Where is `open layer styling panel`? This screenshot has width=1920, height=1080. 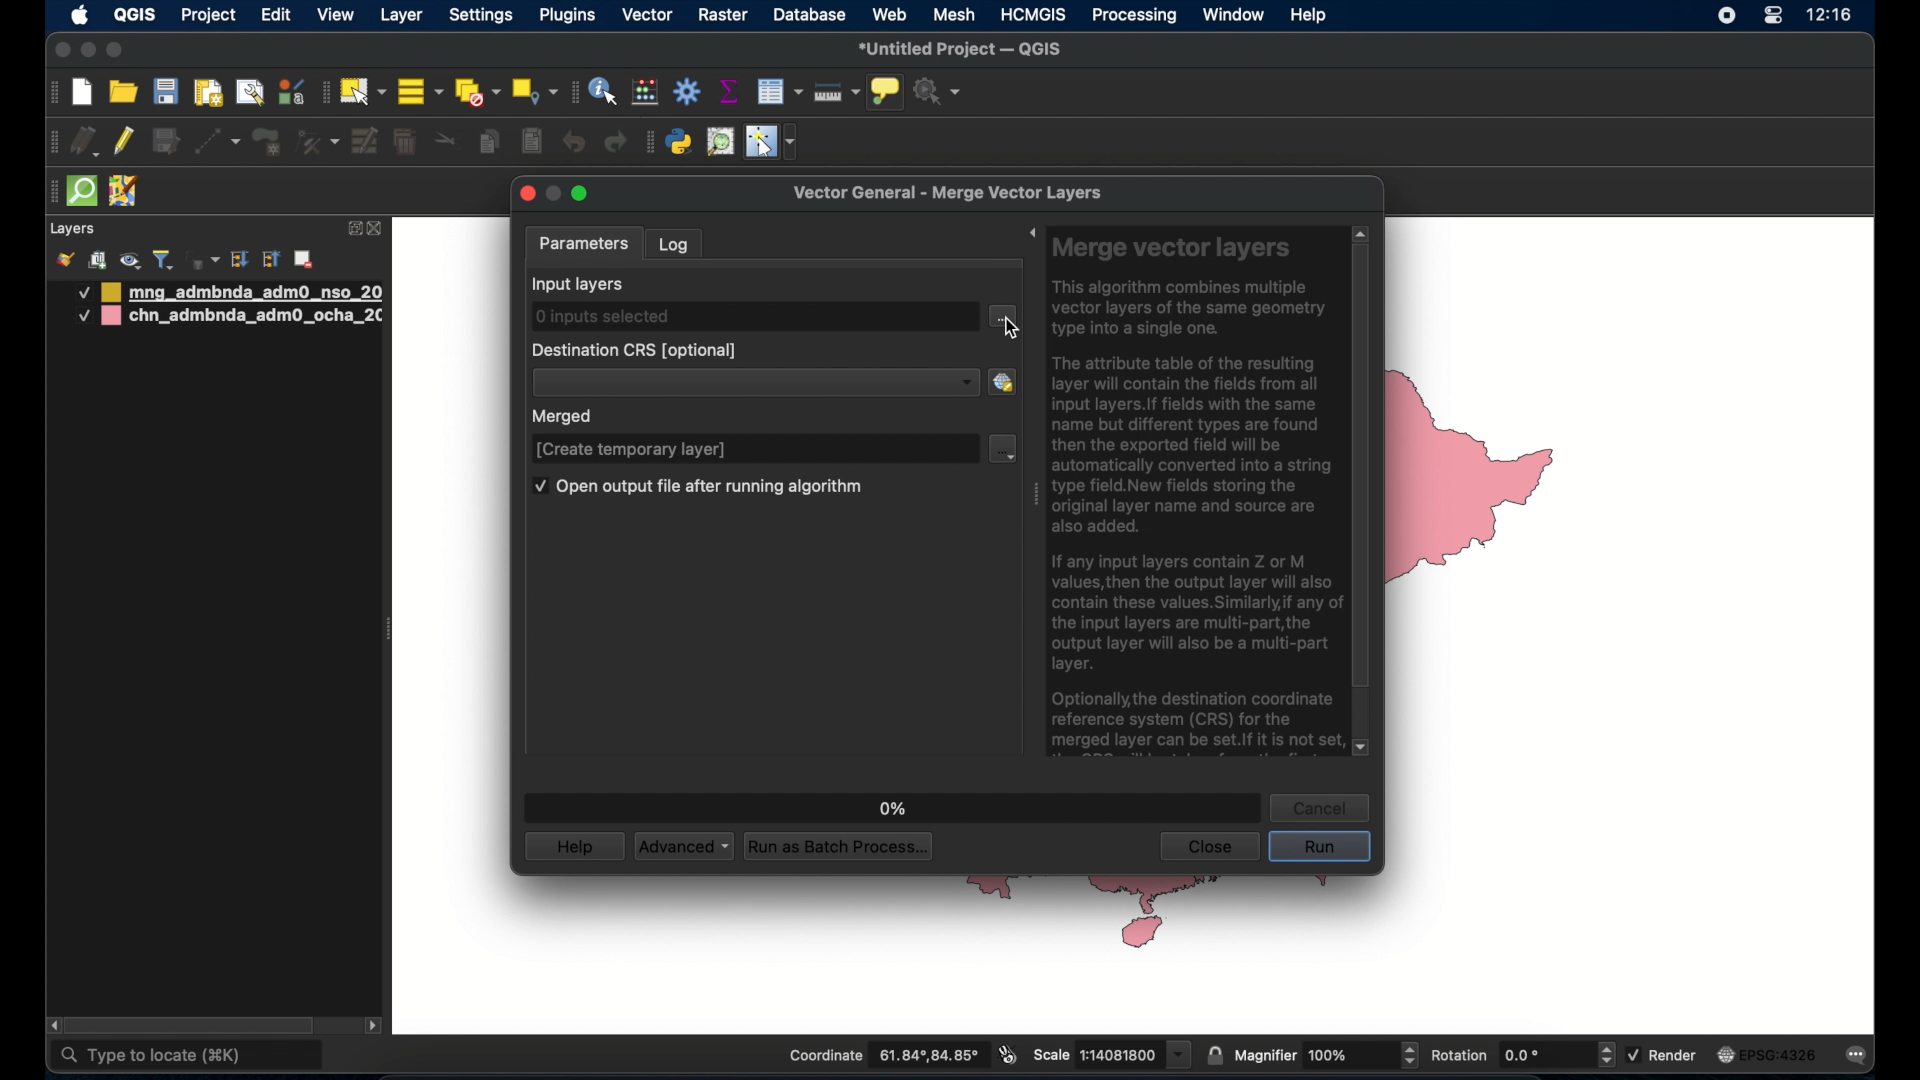
open layer styling panel is located at coordinates (65, 260).